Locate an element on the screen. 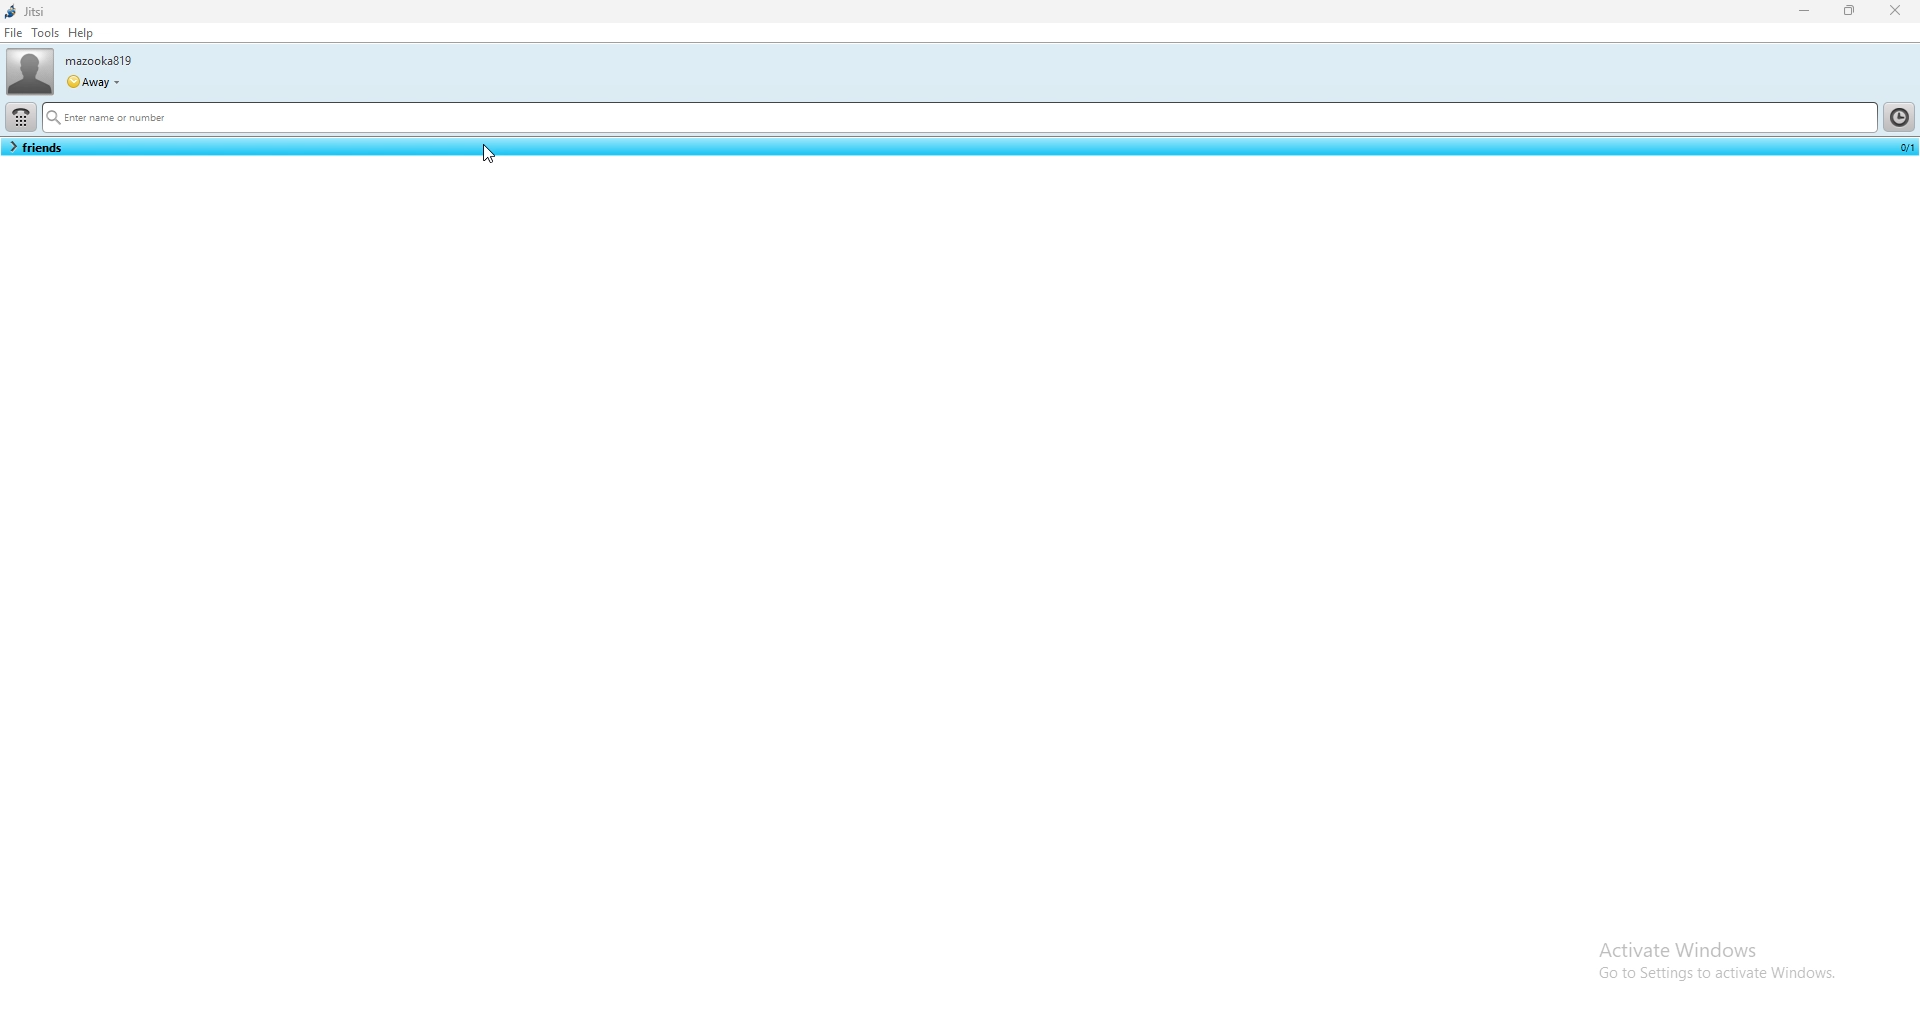 The width and height of the screenshot is (1920, 1032). user photo is located at coordinates (30, 71).